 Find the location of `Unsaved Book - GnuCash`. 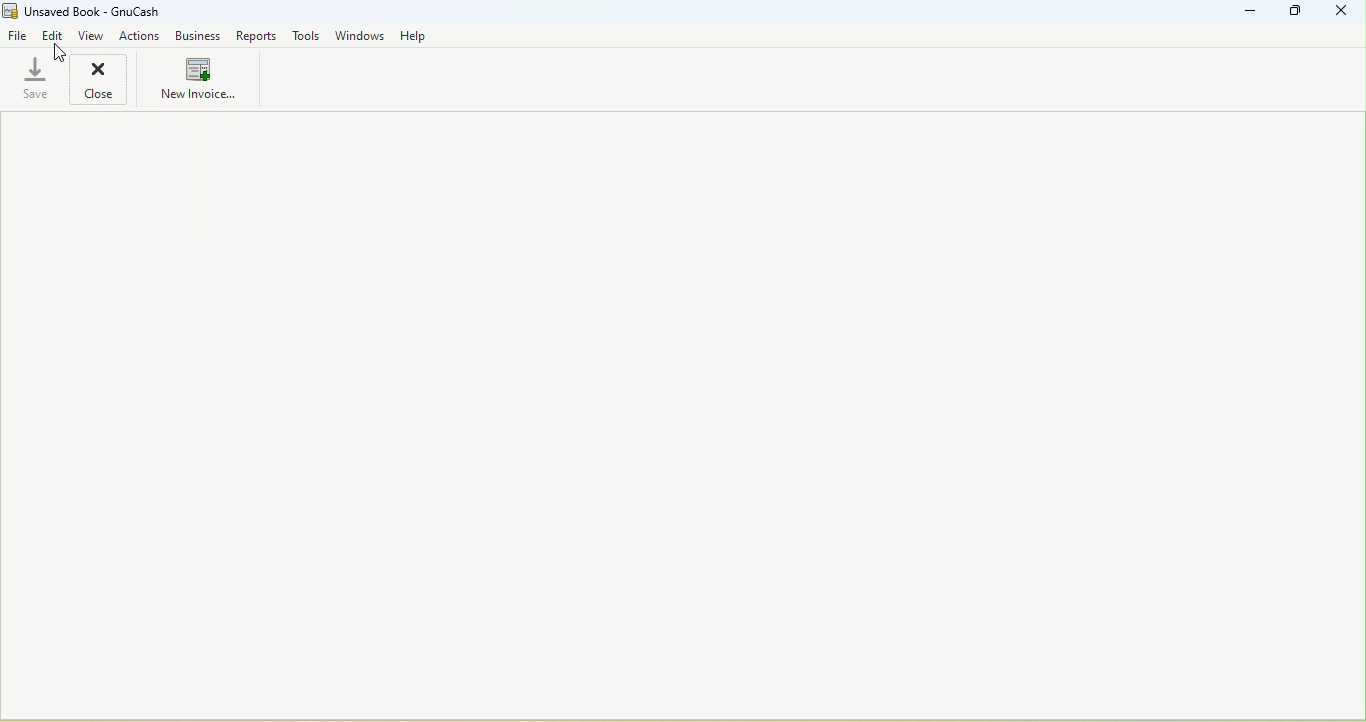

Unsaved Book - GnuCash is located at coordinates (92, 12).